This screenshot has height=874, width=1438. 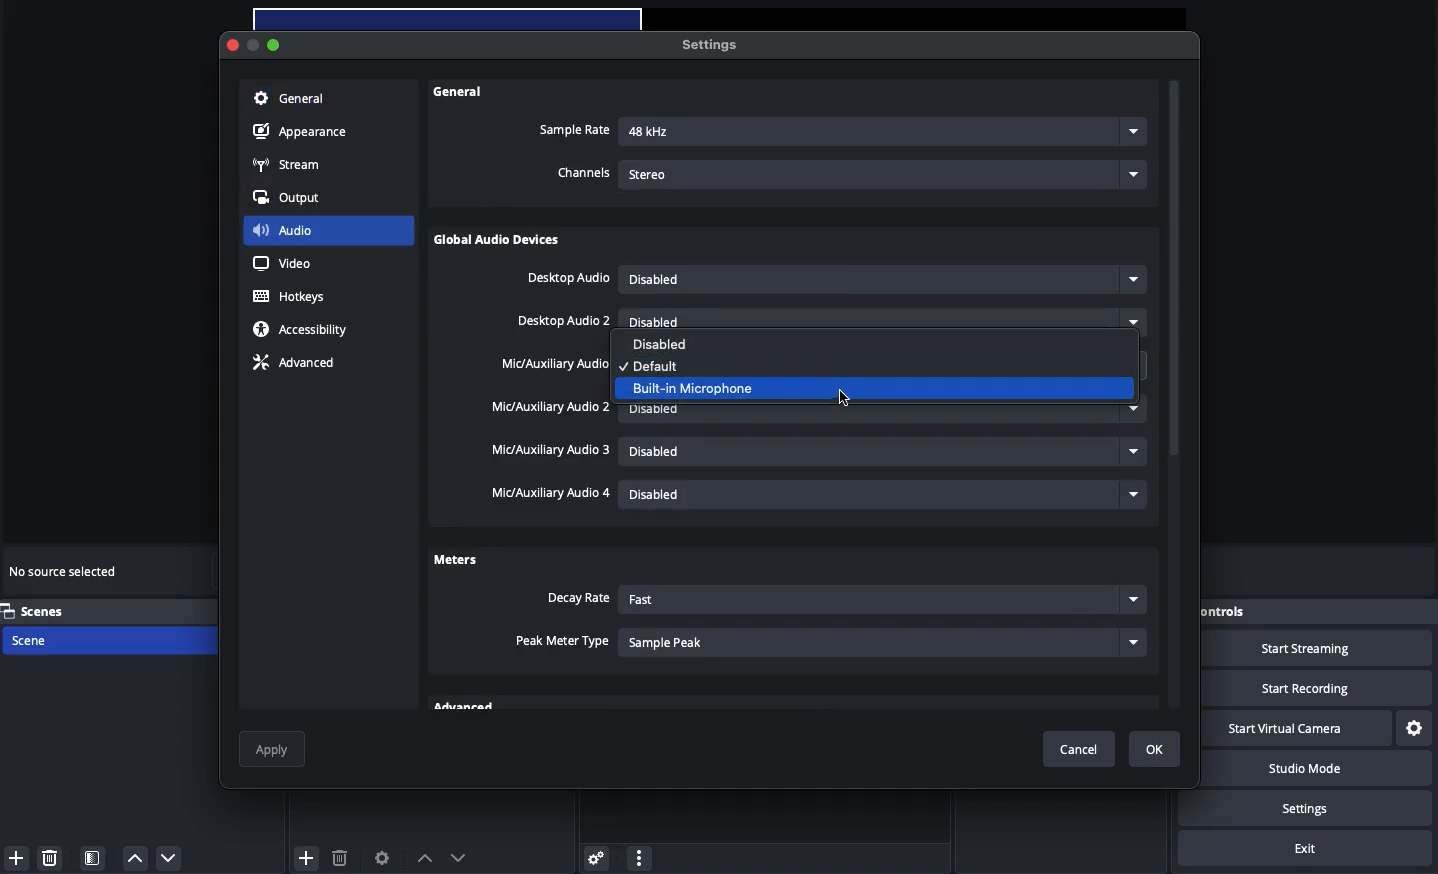 I want to click on Settings, so click(x=593, y=857).